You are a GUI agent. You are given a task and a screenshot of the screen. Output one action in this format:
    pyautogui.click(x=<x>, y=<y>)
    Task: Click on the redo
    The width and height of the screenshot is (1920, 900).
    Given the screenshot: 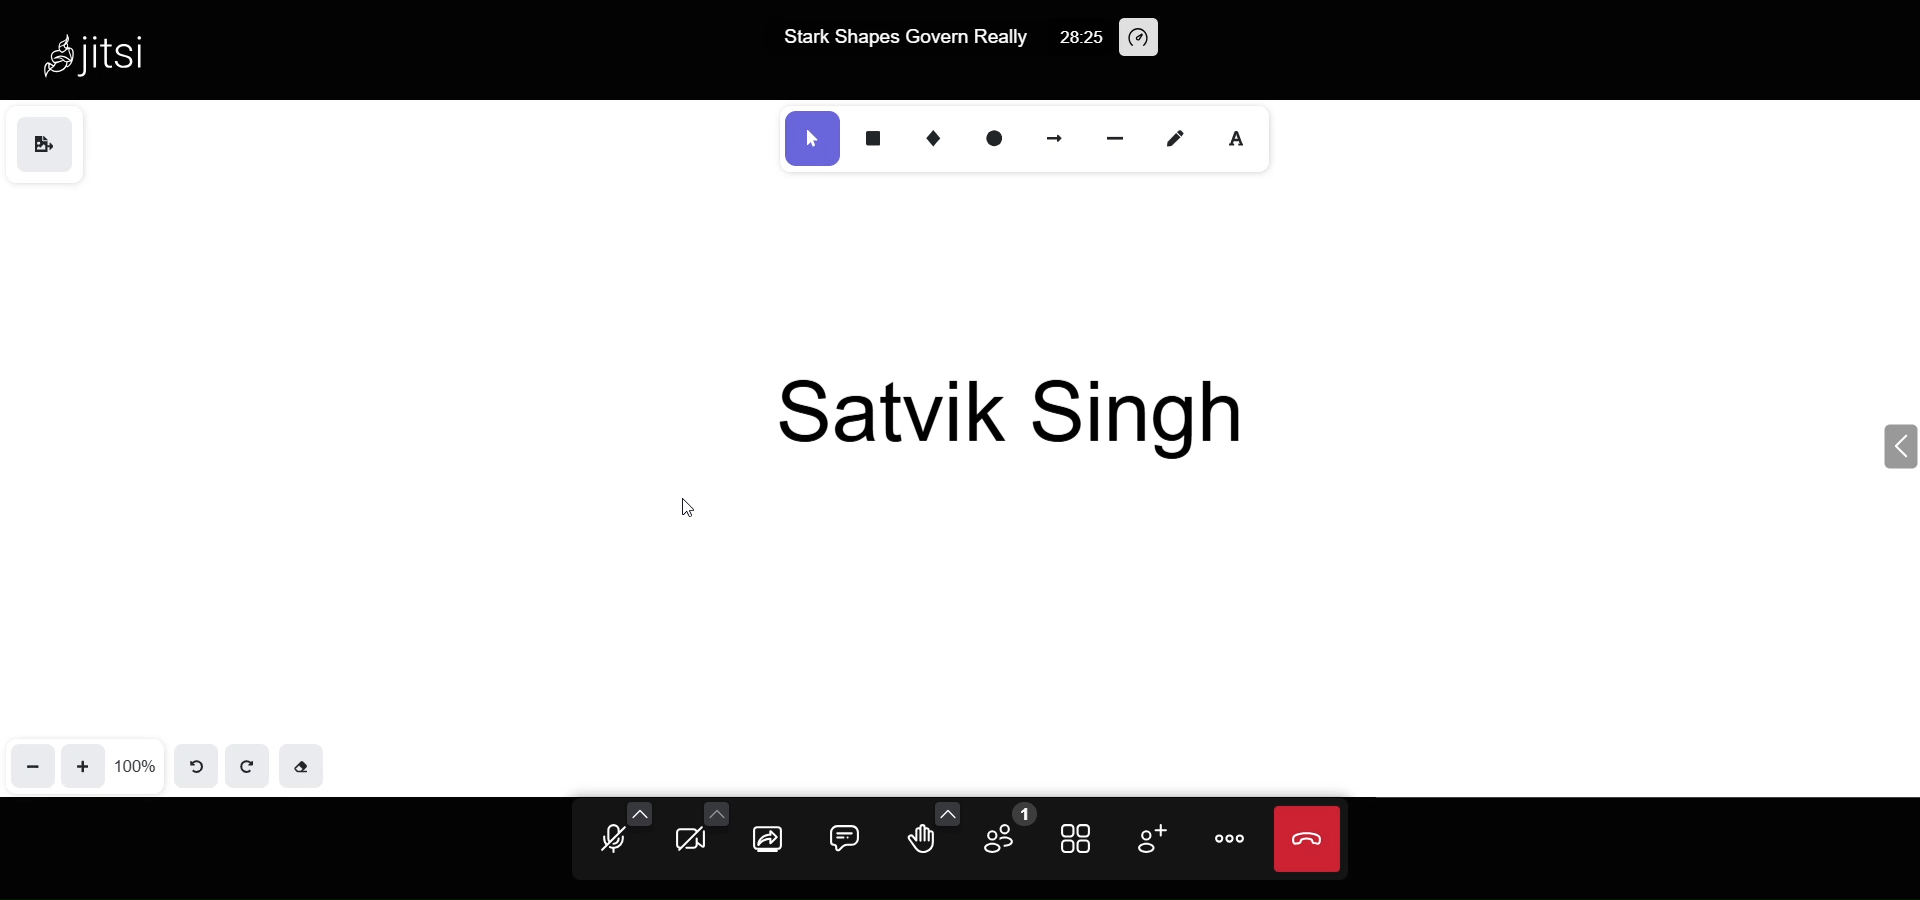 What is the action you would take?
    pyautogui.click(x=244, y=764)
    